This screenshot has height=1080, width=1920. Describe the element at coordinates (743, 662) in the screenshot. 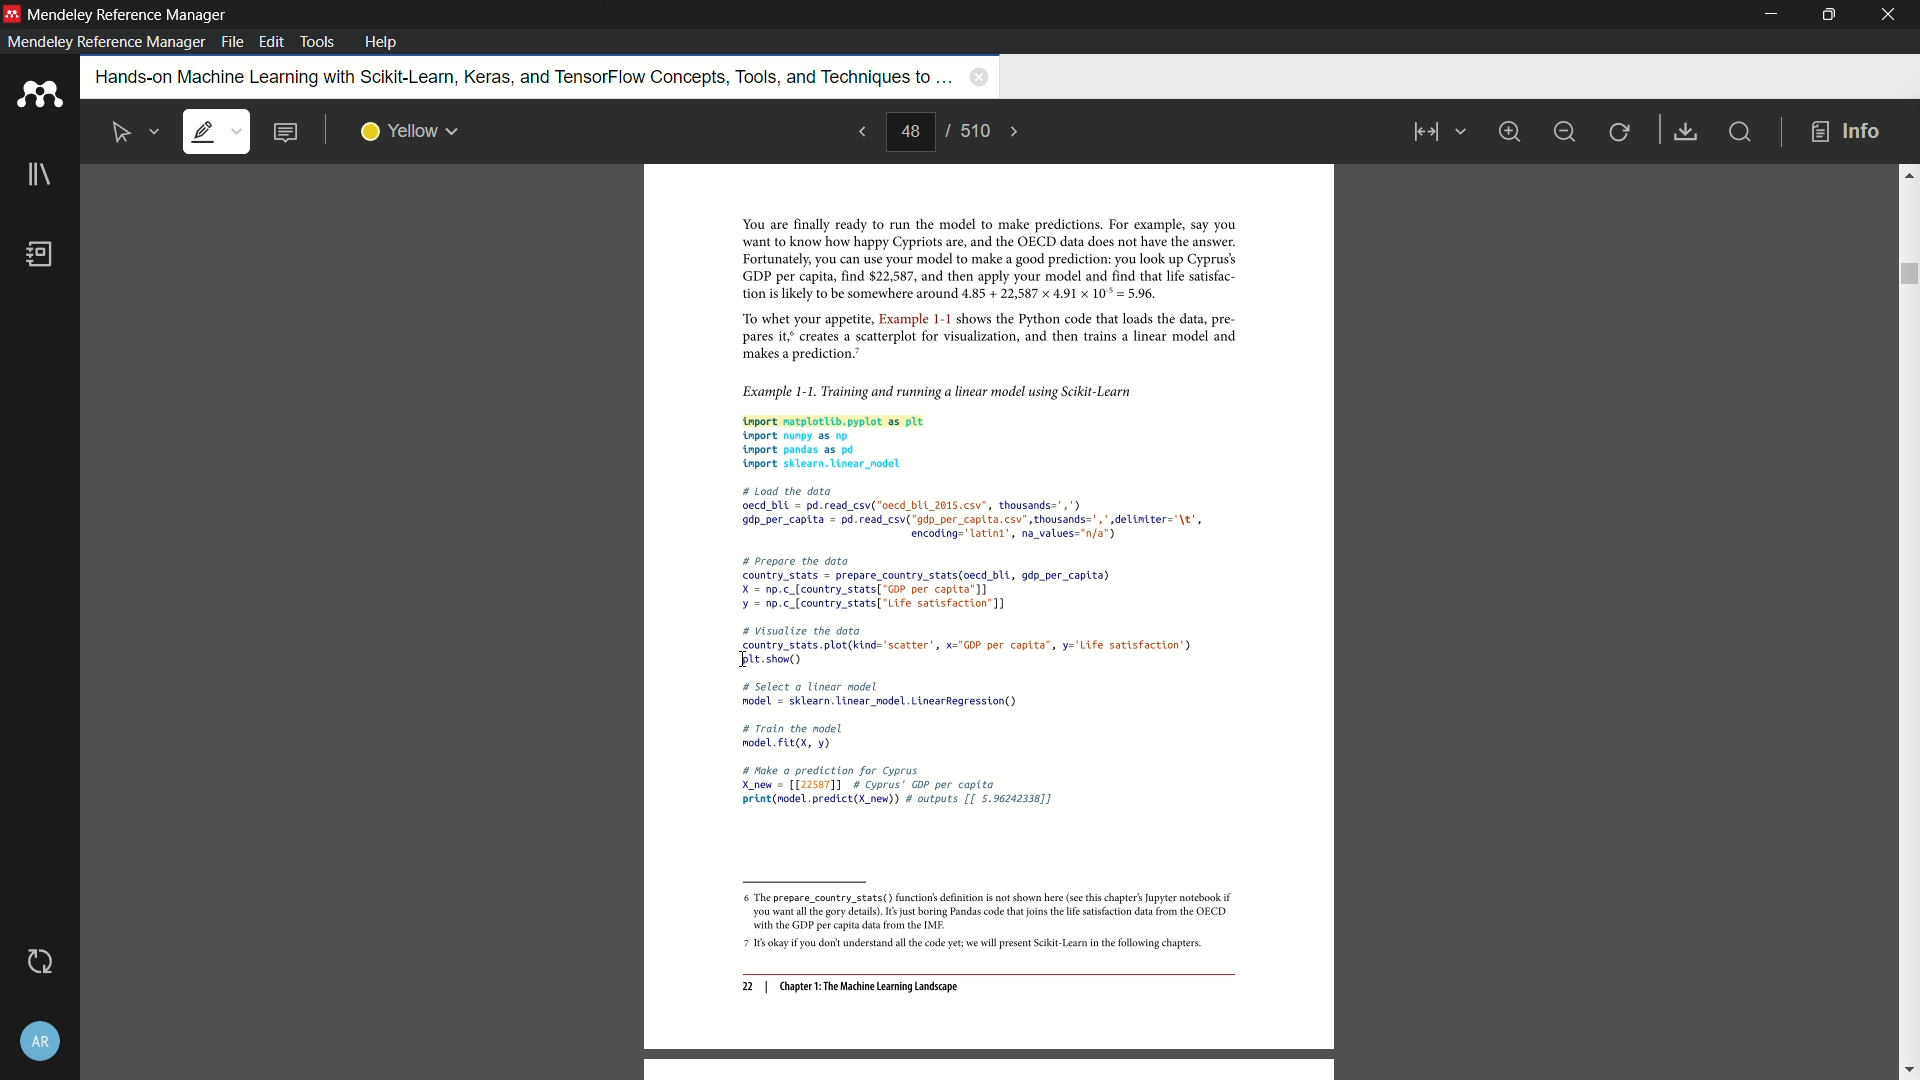

I see `cursor` at that location.